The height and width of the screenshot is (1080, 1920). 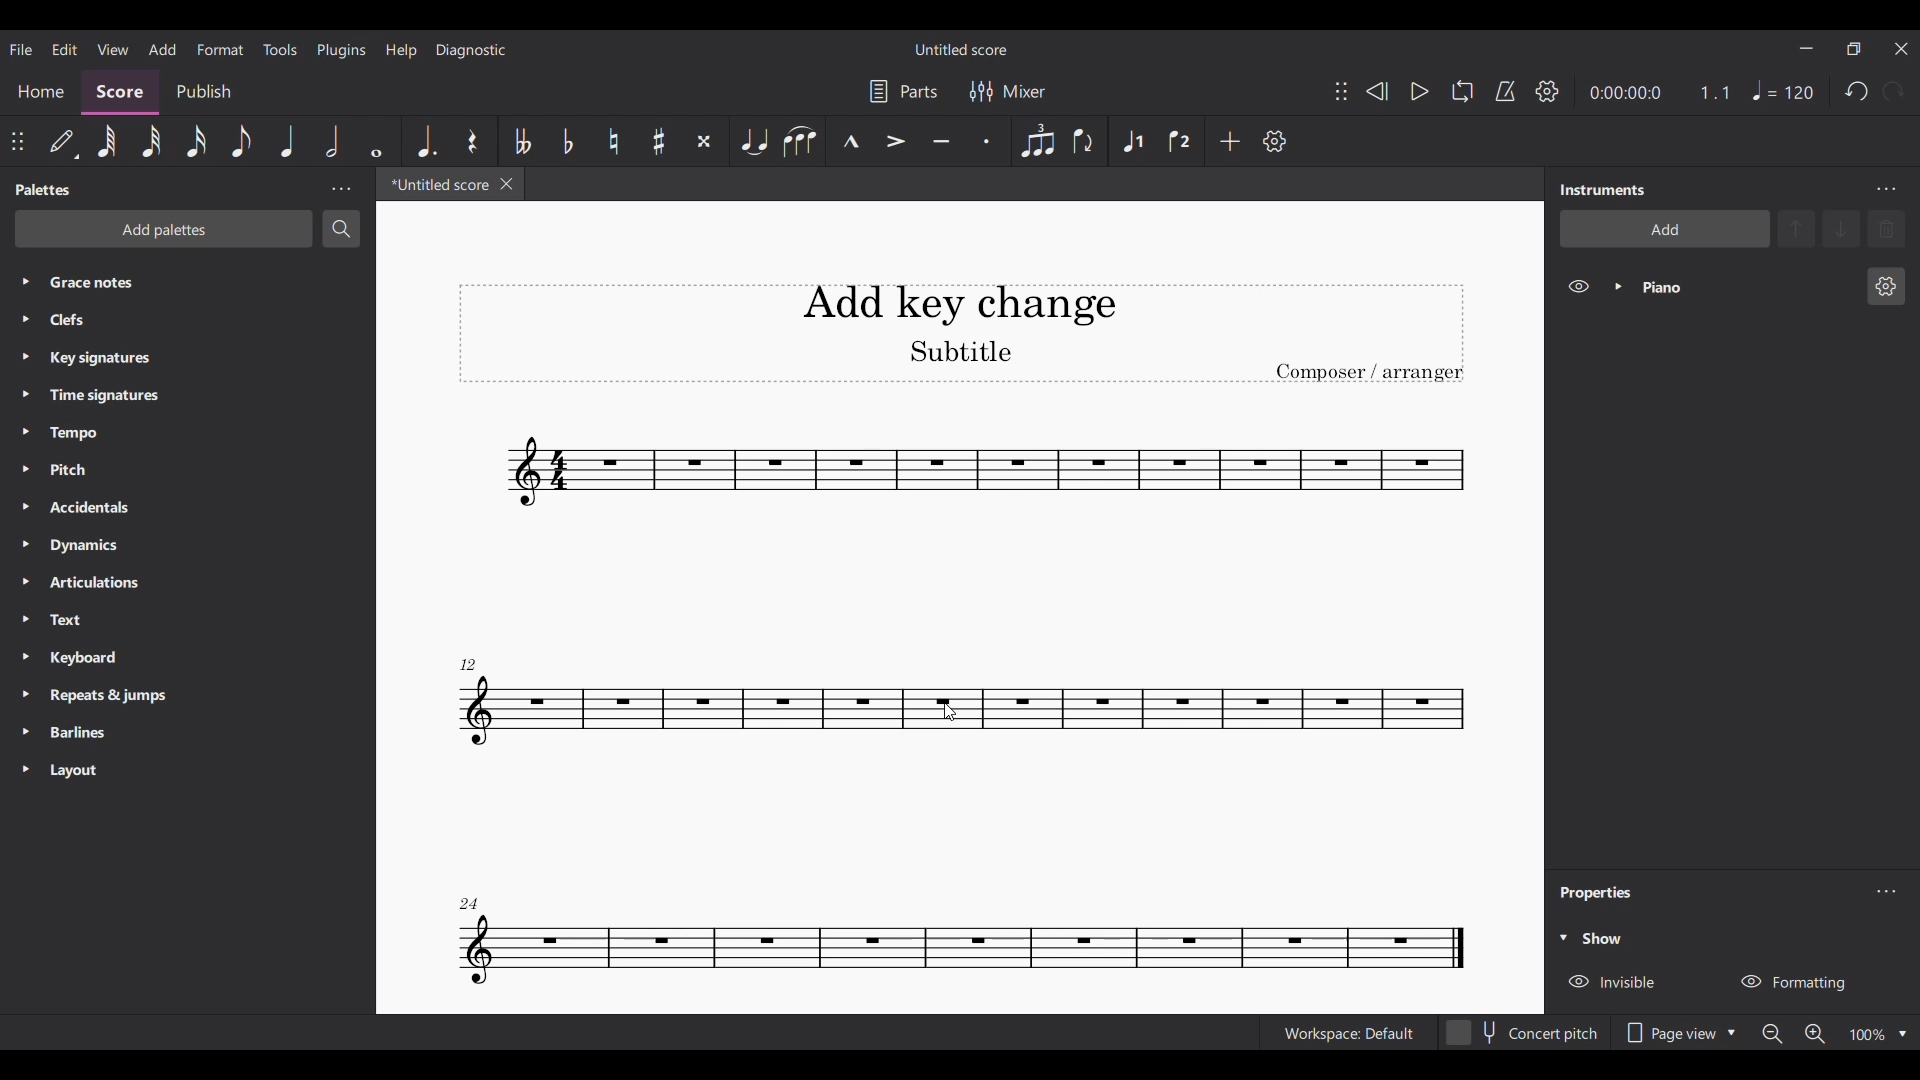 What do you see at coordinates (1599, 893) in the screenshot?
I see `Panel title` at bounding box center [1599, 893].